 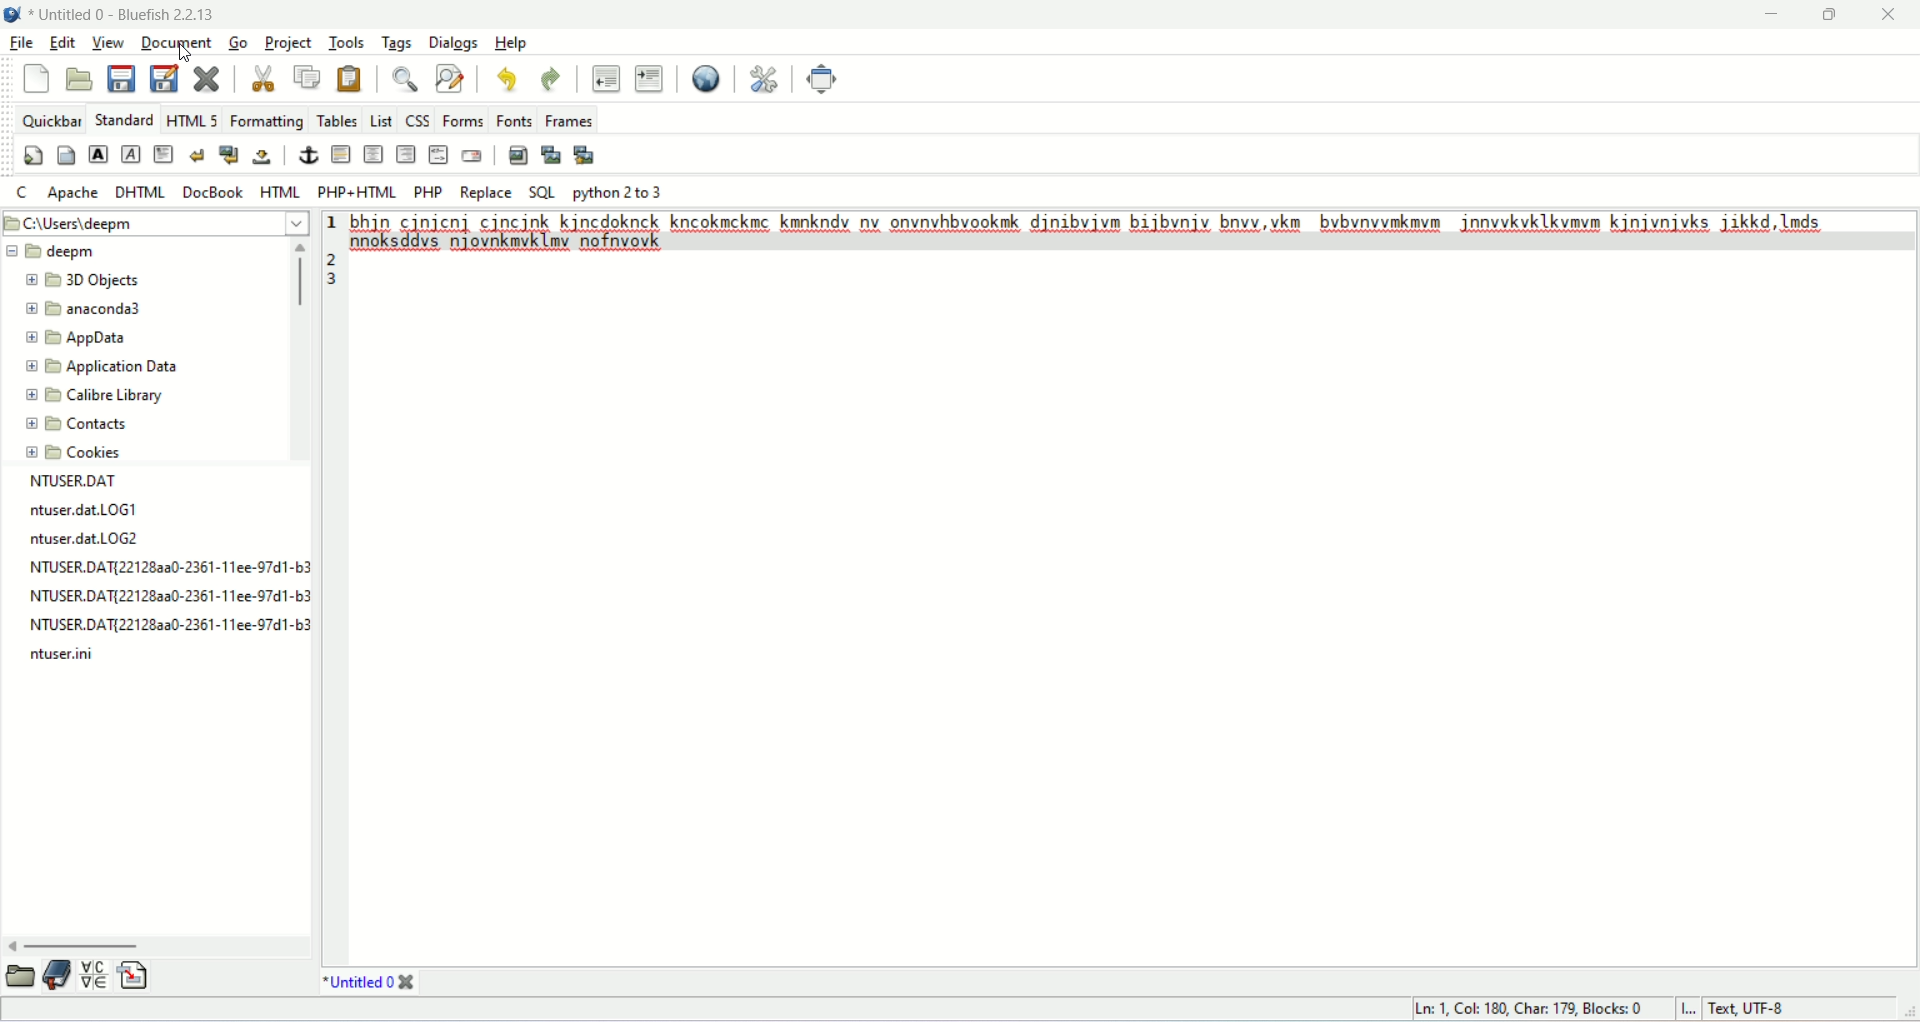 I want to click on quickstart, so click(x=32, y=156).